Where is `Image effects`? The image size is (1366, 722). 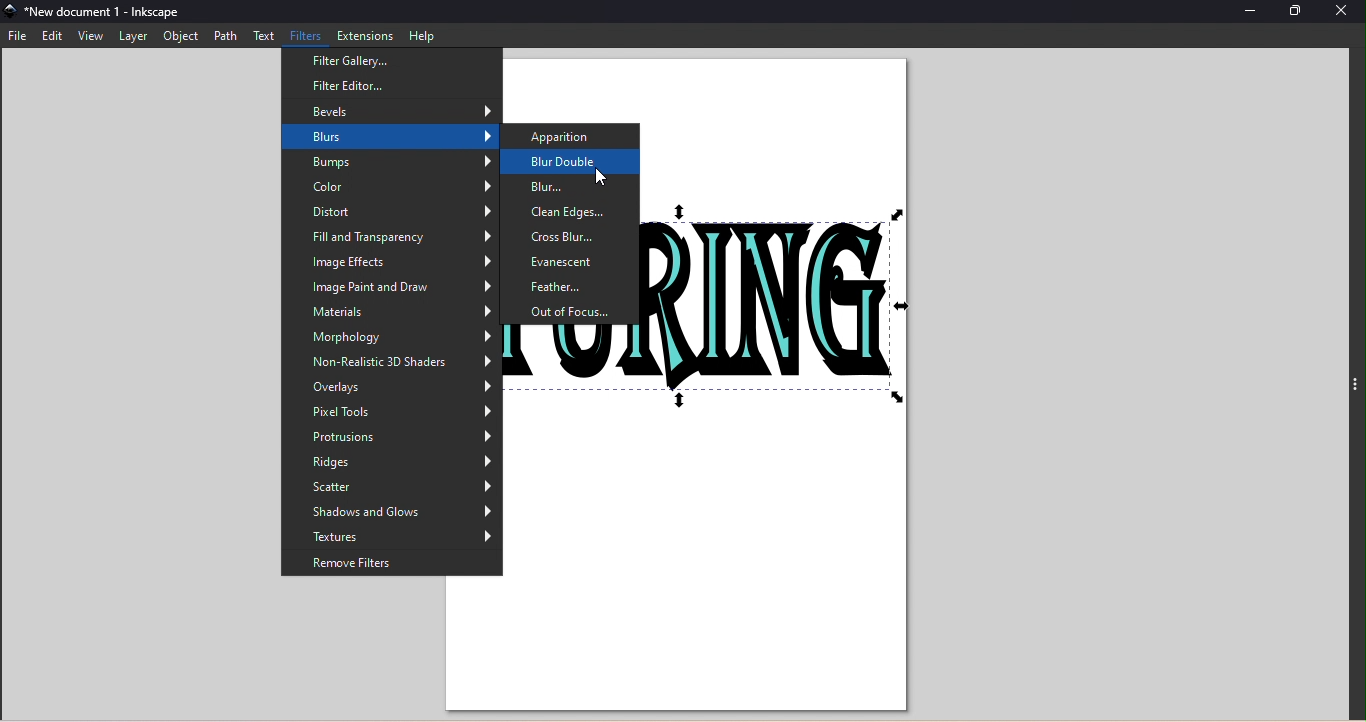
Image effects is located at coordinates (390, 263).